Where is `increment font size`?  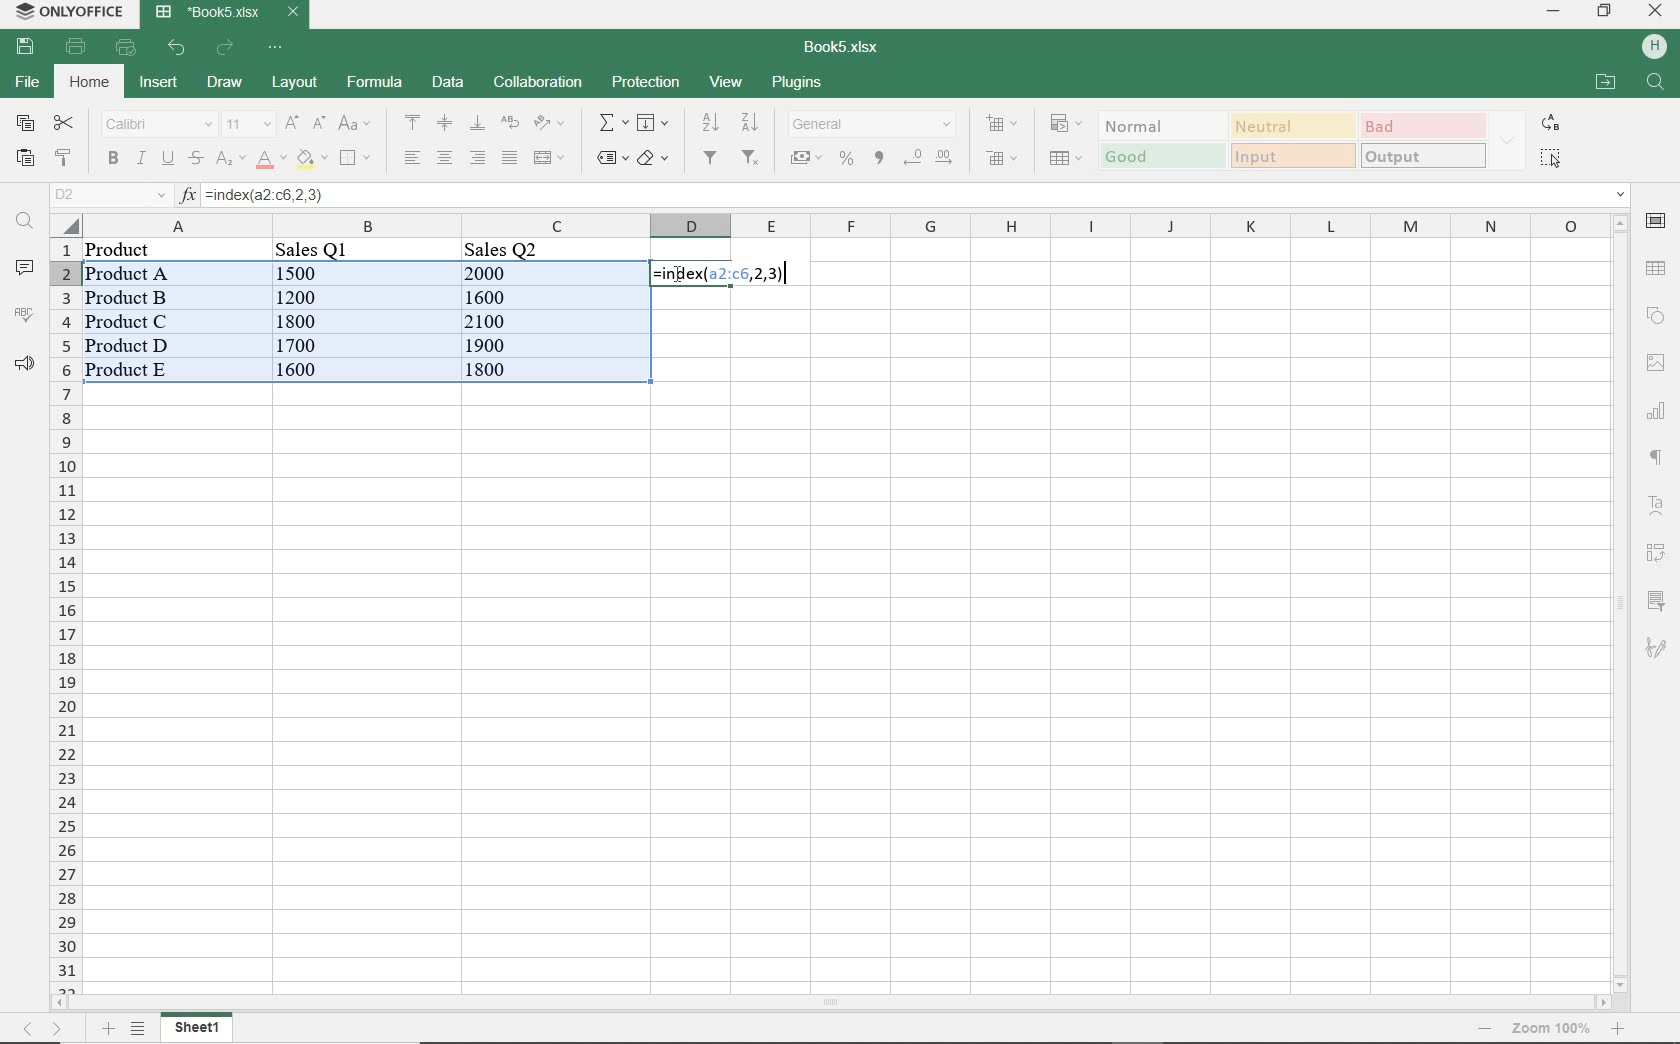
increment font size is located at coordinates (290, 123).